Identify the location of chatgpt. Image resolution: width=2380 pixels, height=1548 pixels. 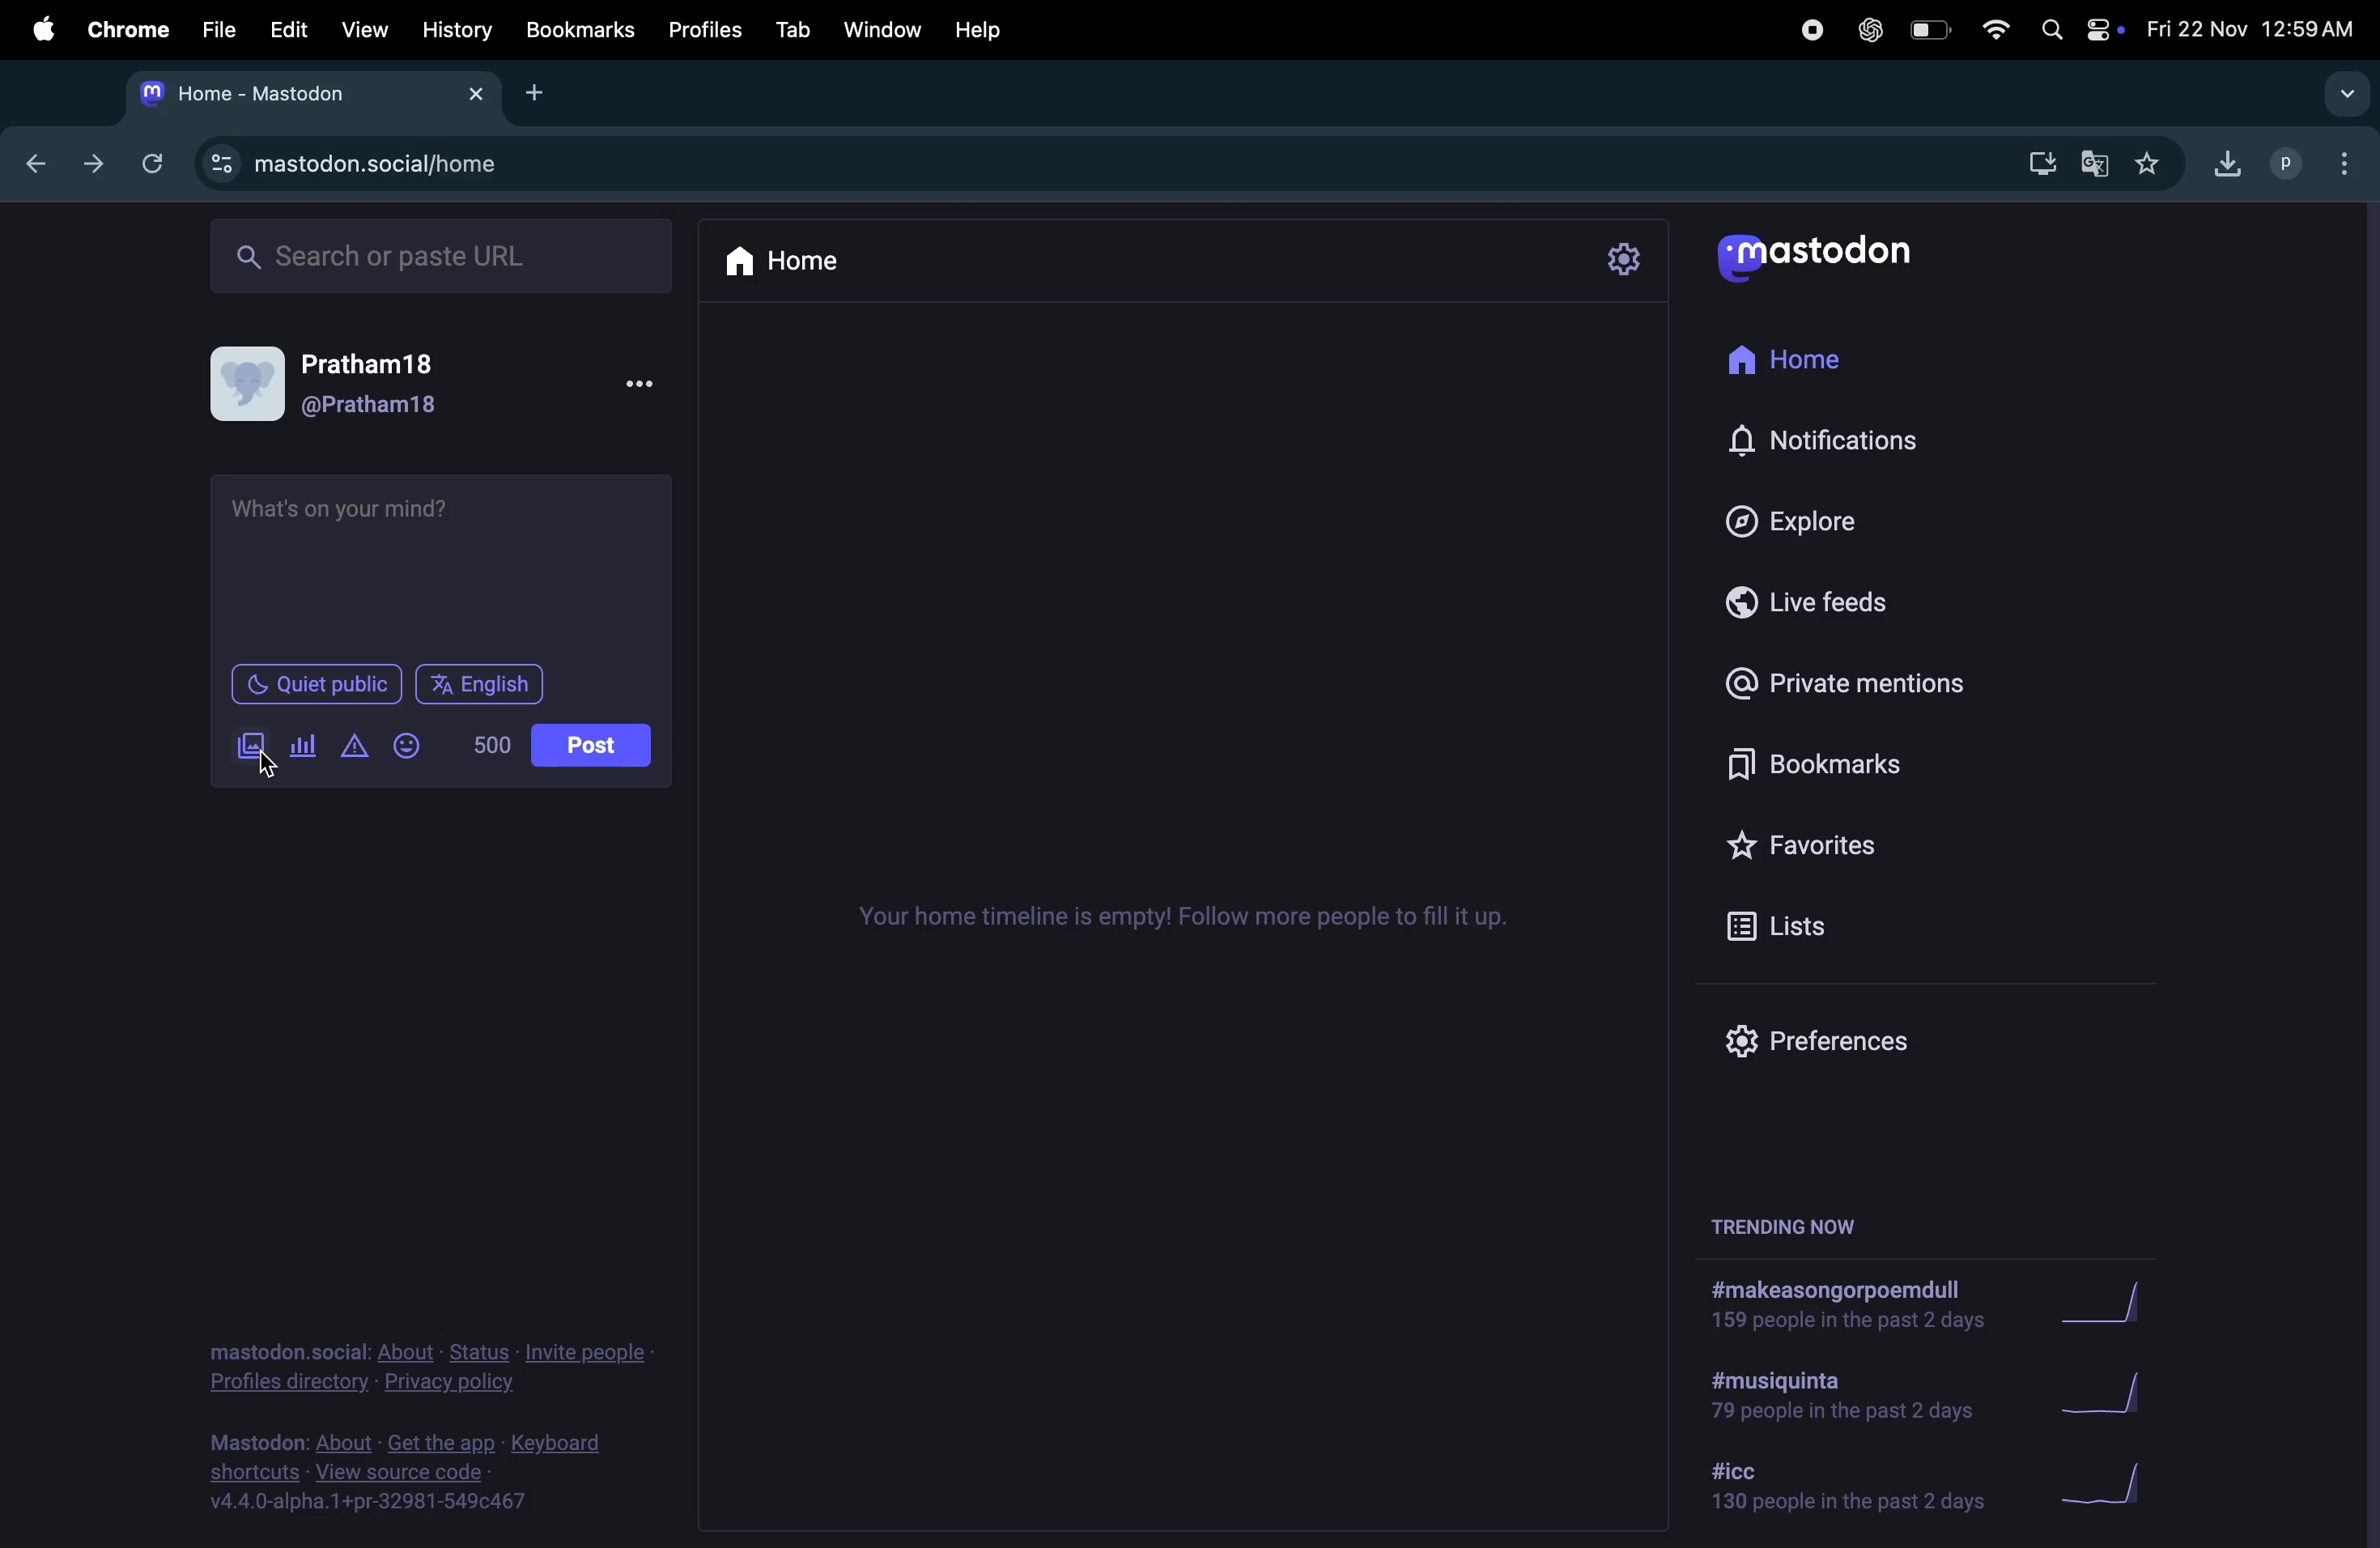
(1860, 29).